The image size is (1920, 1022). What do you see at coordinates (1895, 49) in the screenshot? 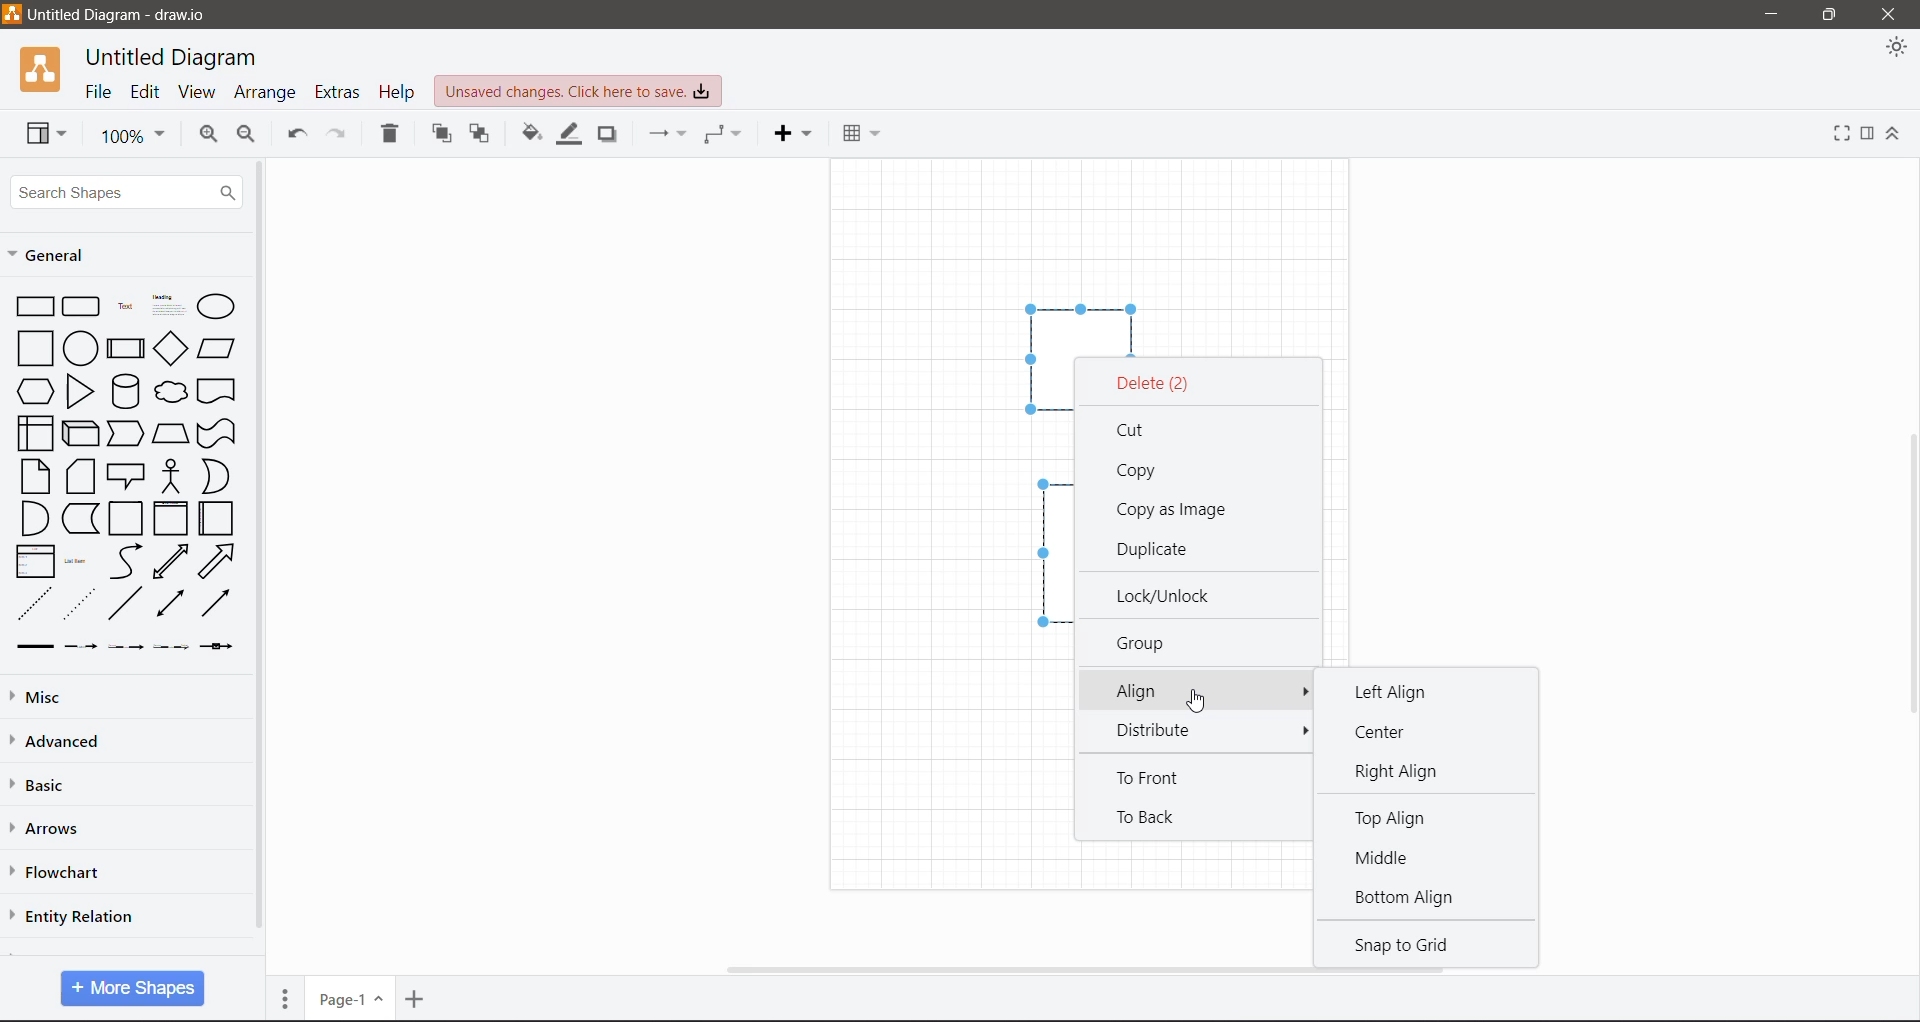
I see `Appearance` at bounding box center [1895, 49].